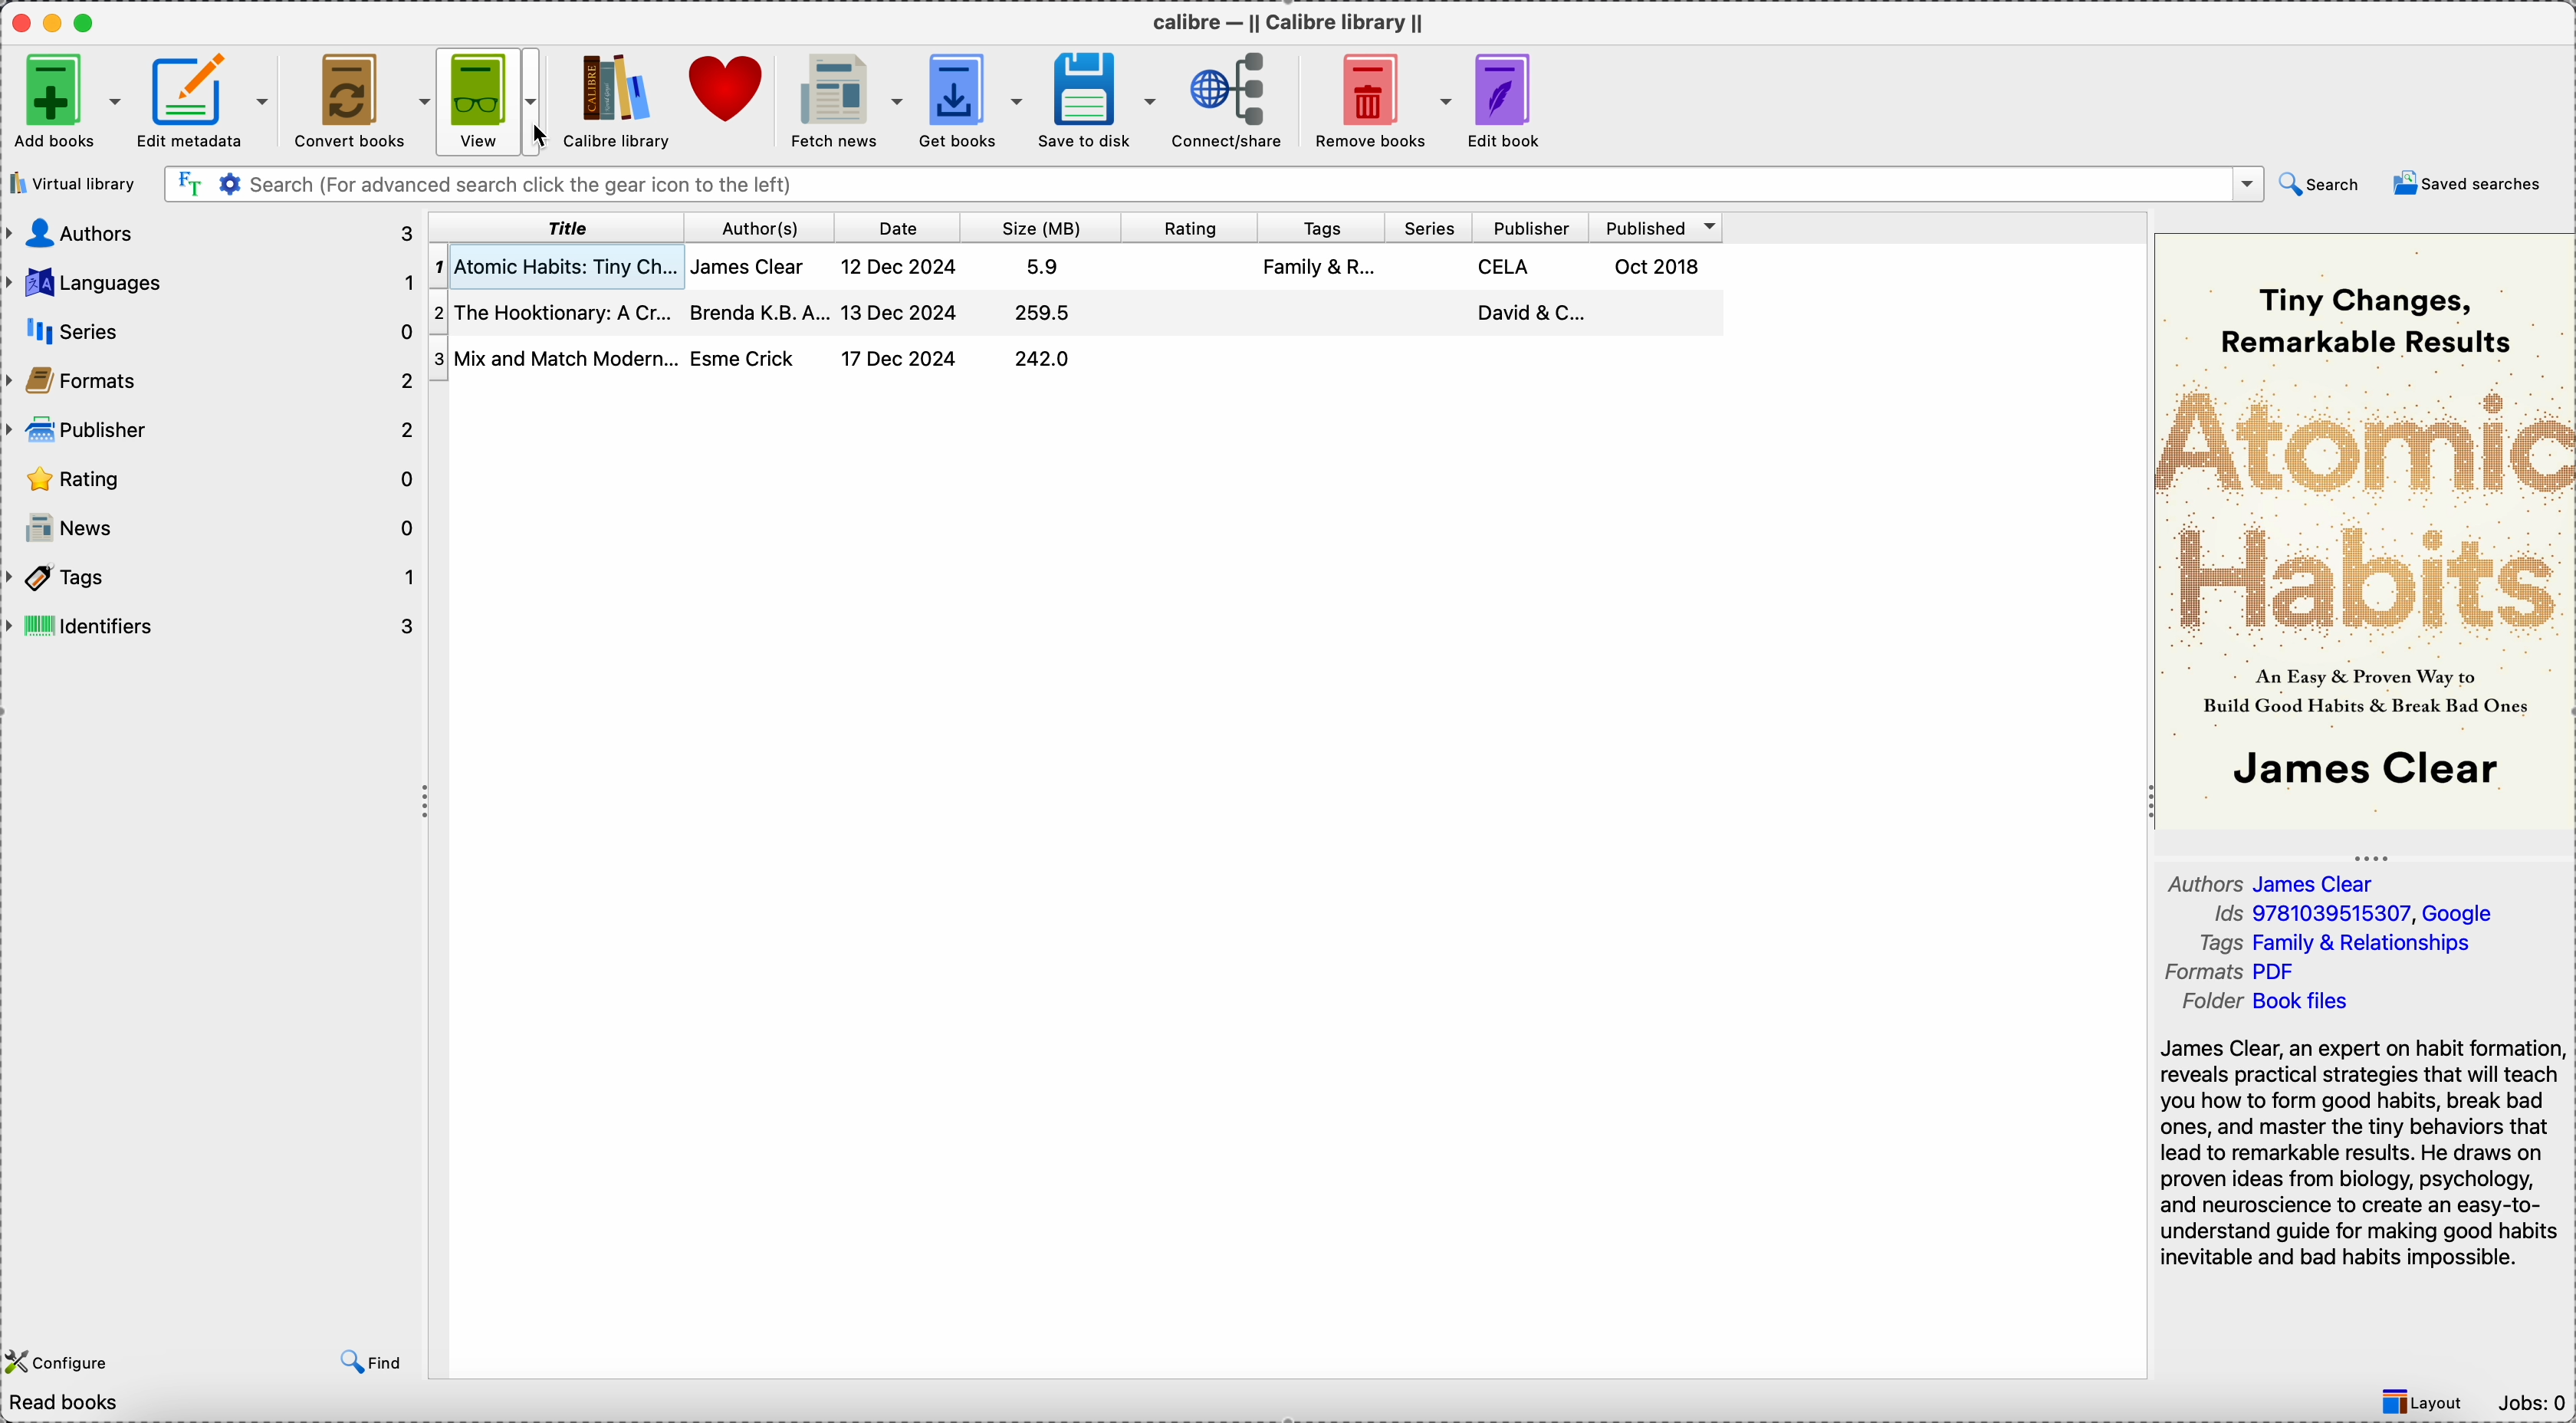 This screenshot has width=2576, height=1423. Describe the element at coordinates (211, 279) in the screenshot. I see `languages` at that location.